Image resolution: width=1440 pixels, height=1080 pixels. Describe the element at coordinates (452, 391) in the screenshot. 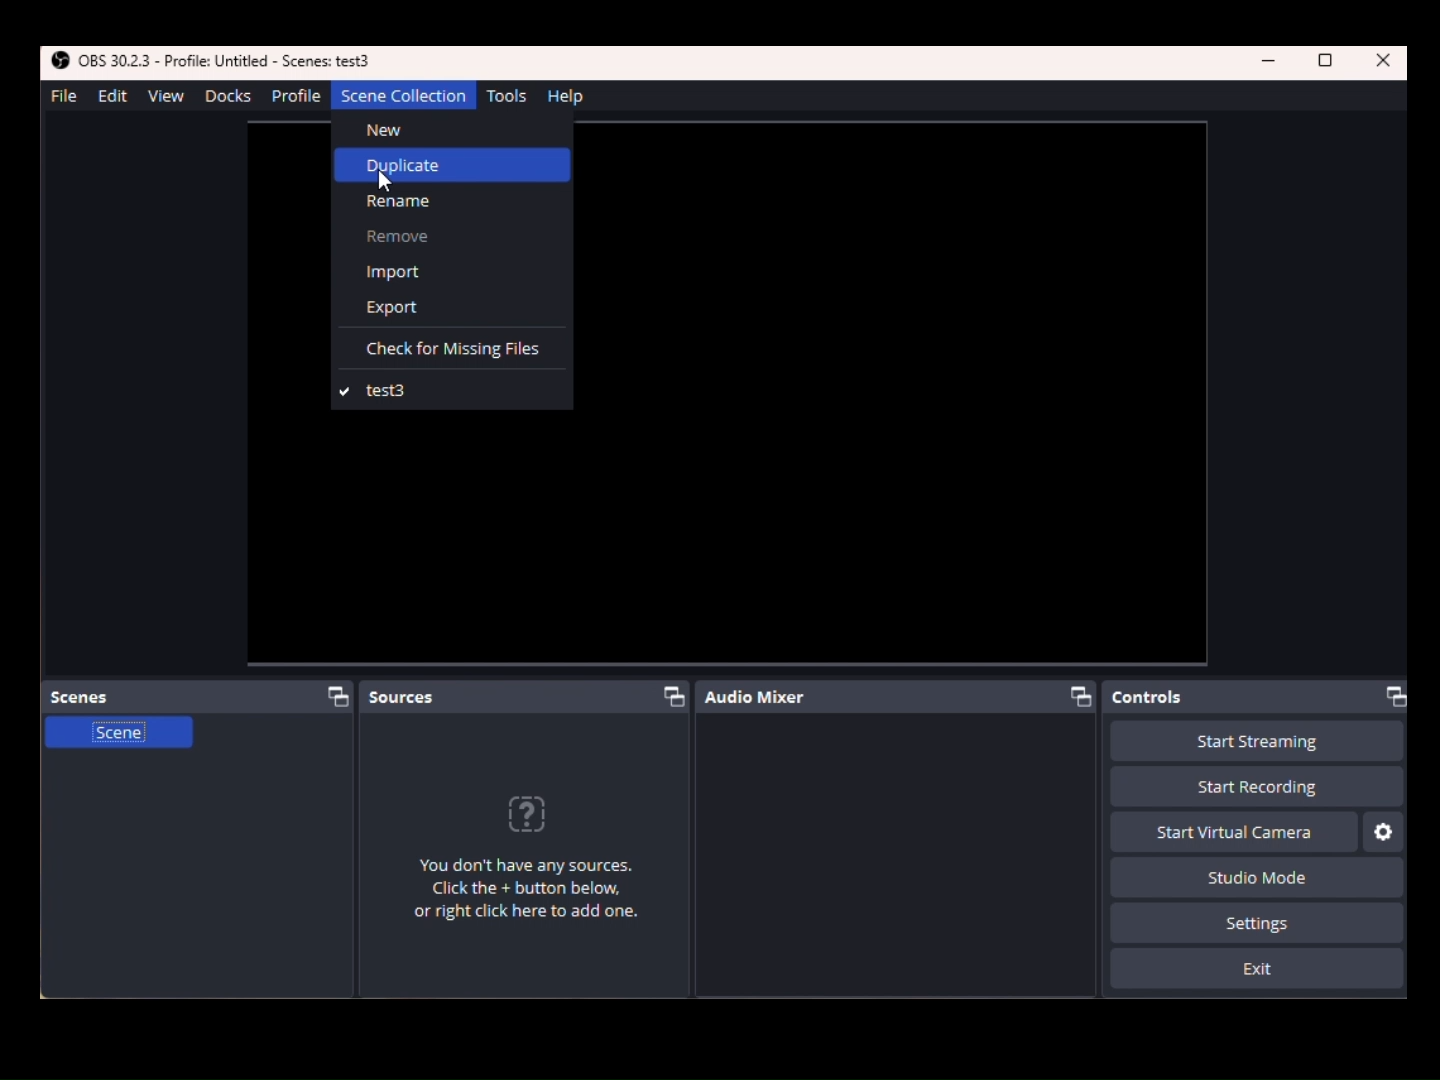

I see `test3` at that location.